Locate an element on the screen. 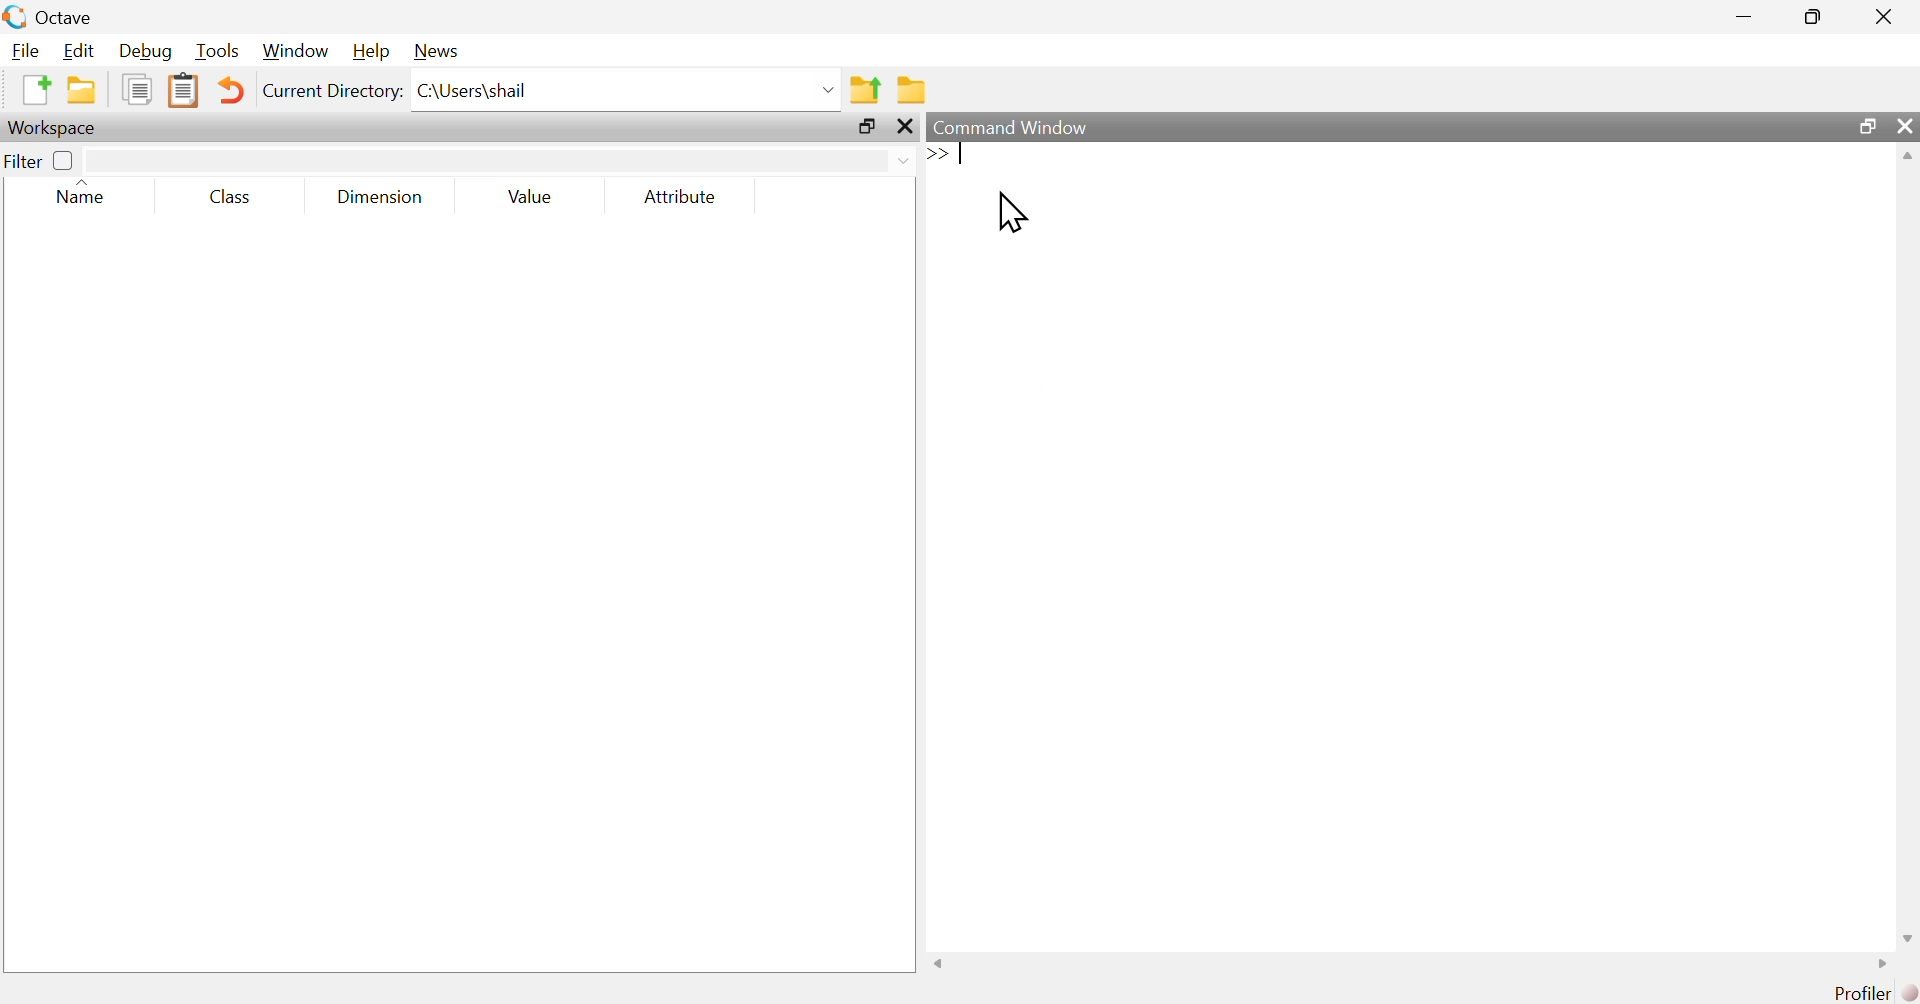 This screenshot has height=1004, width=1920. one directory up is located at coordinates (864, 87).